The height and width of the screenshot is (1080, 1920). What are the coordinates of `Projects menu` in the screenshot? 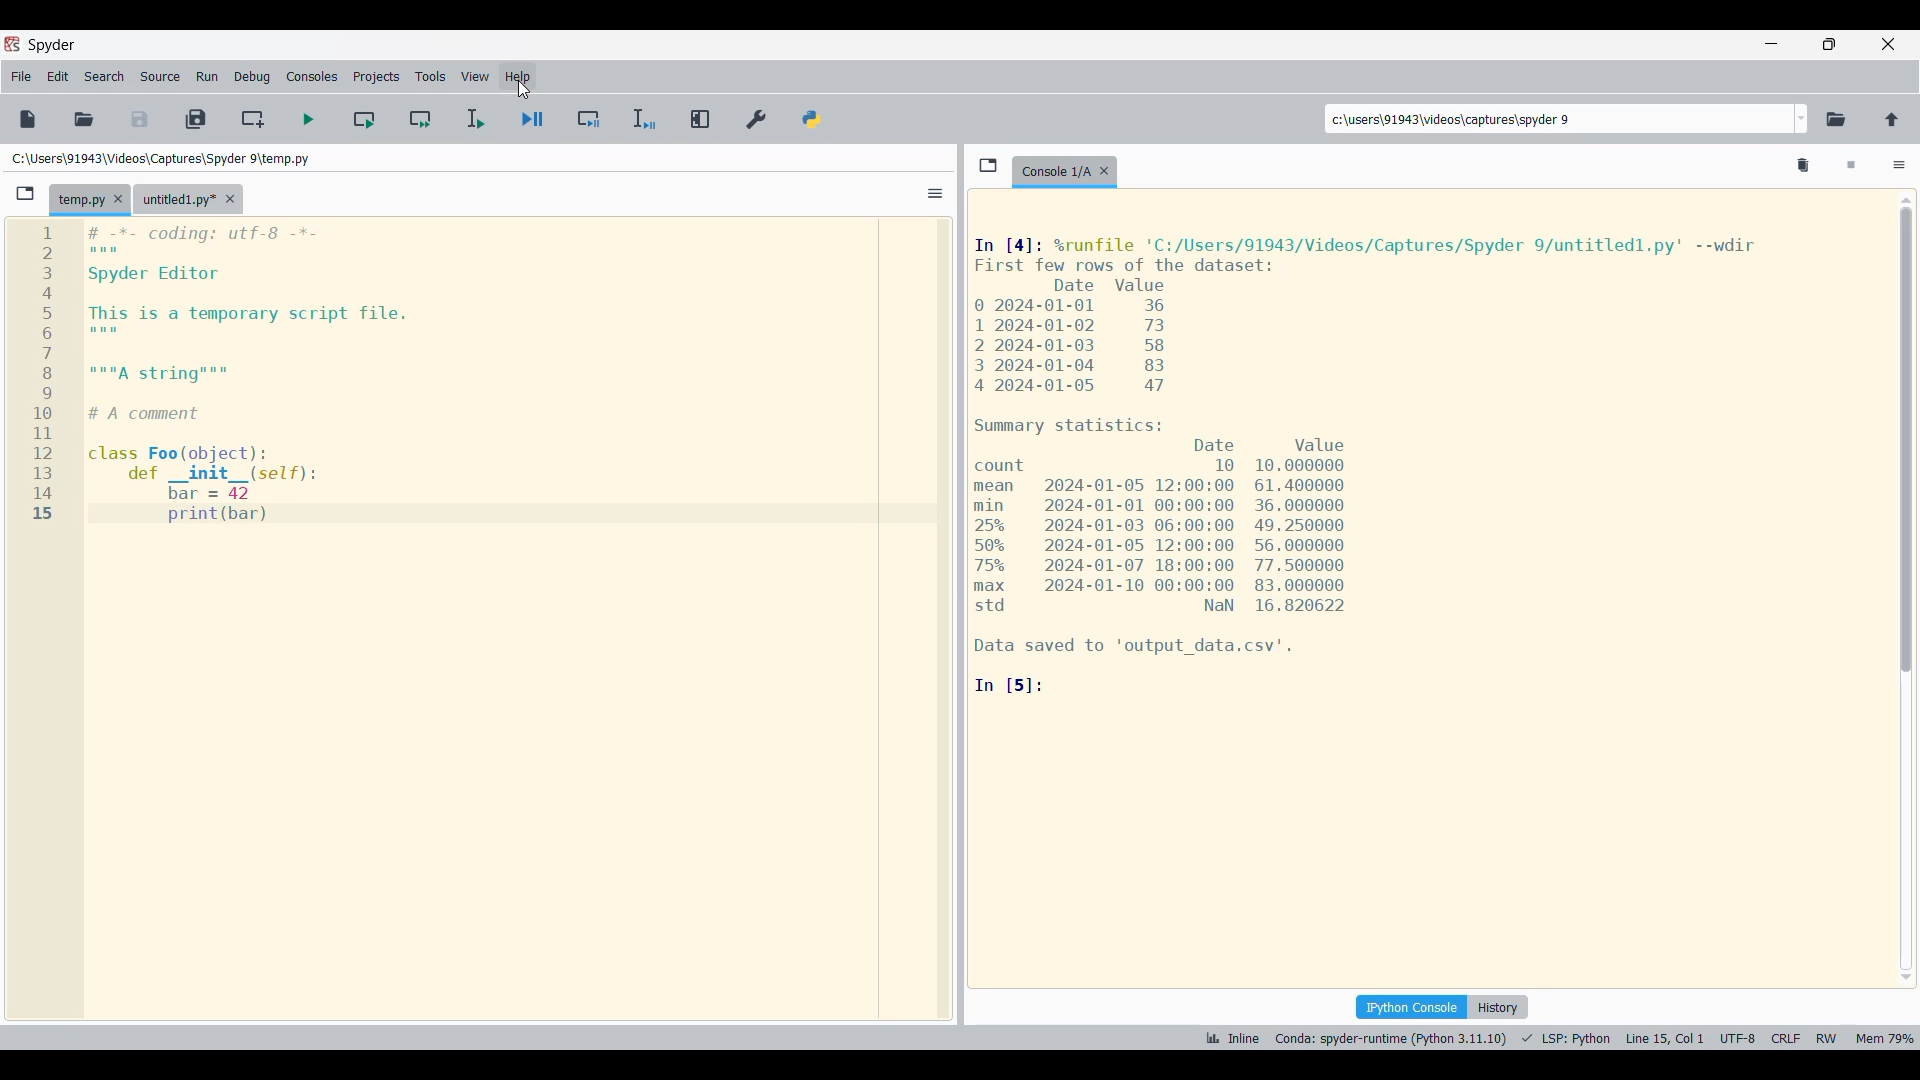 It's located at (376, 76).